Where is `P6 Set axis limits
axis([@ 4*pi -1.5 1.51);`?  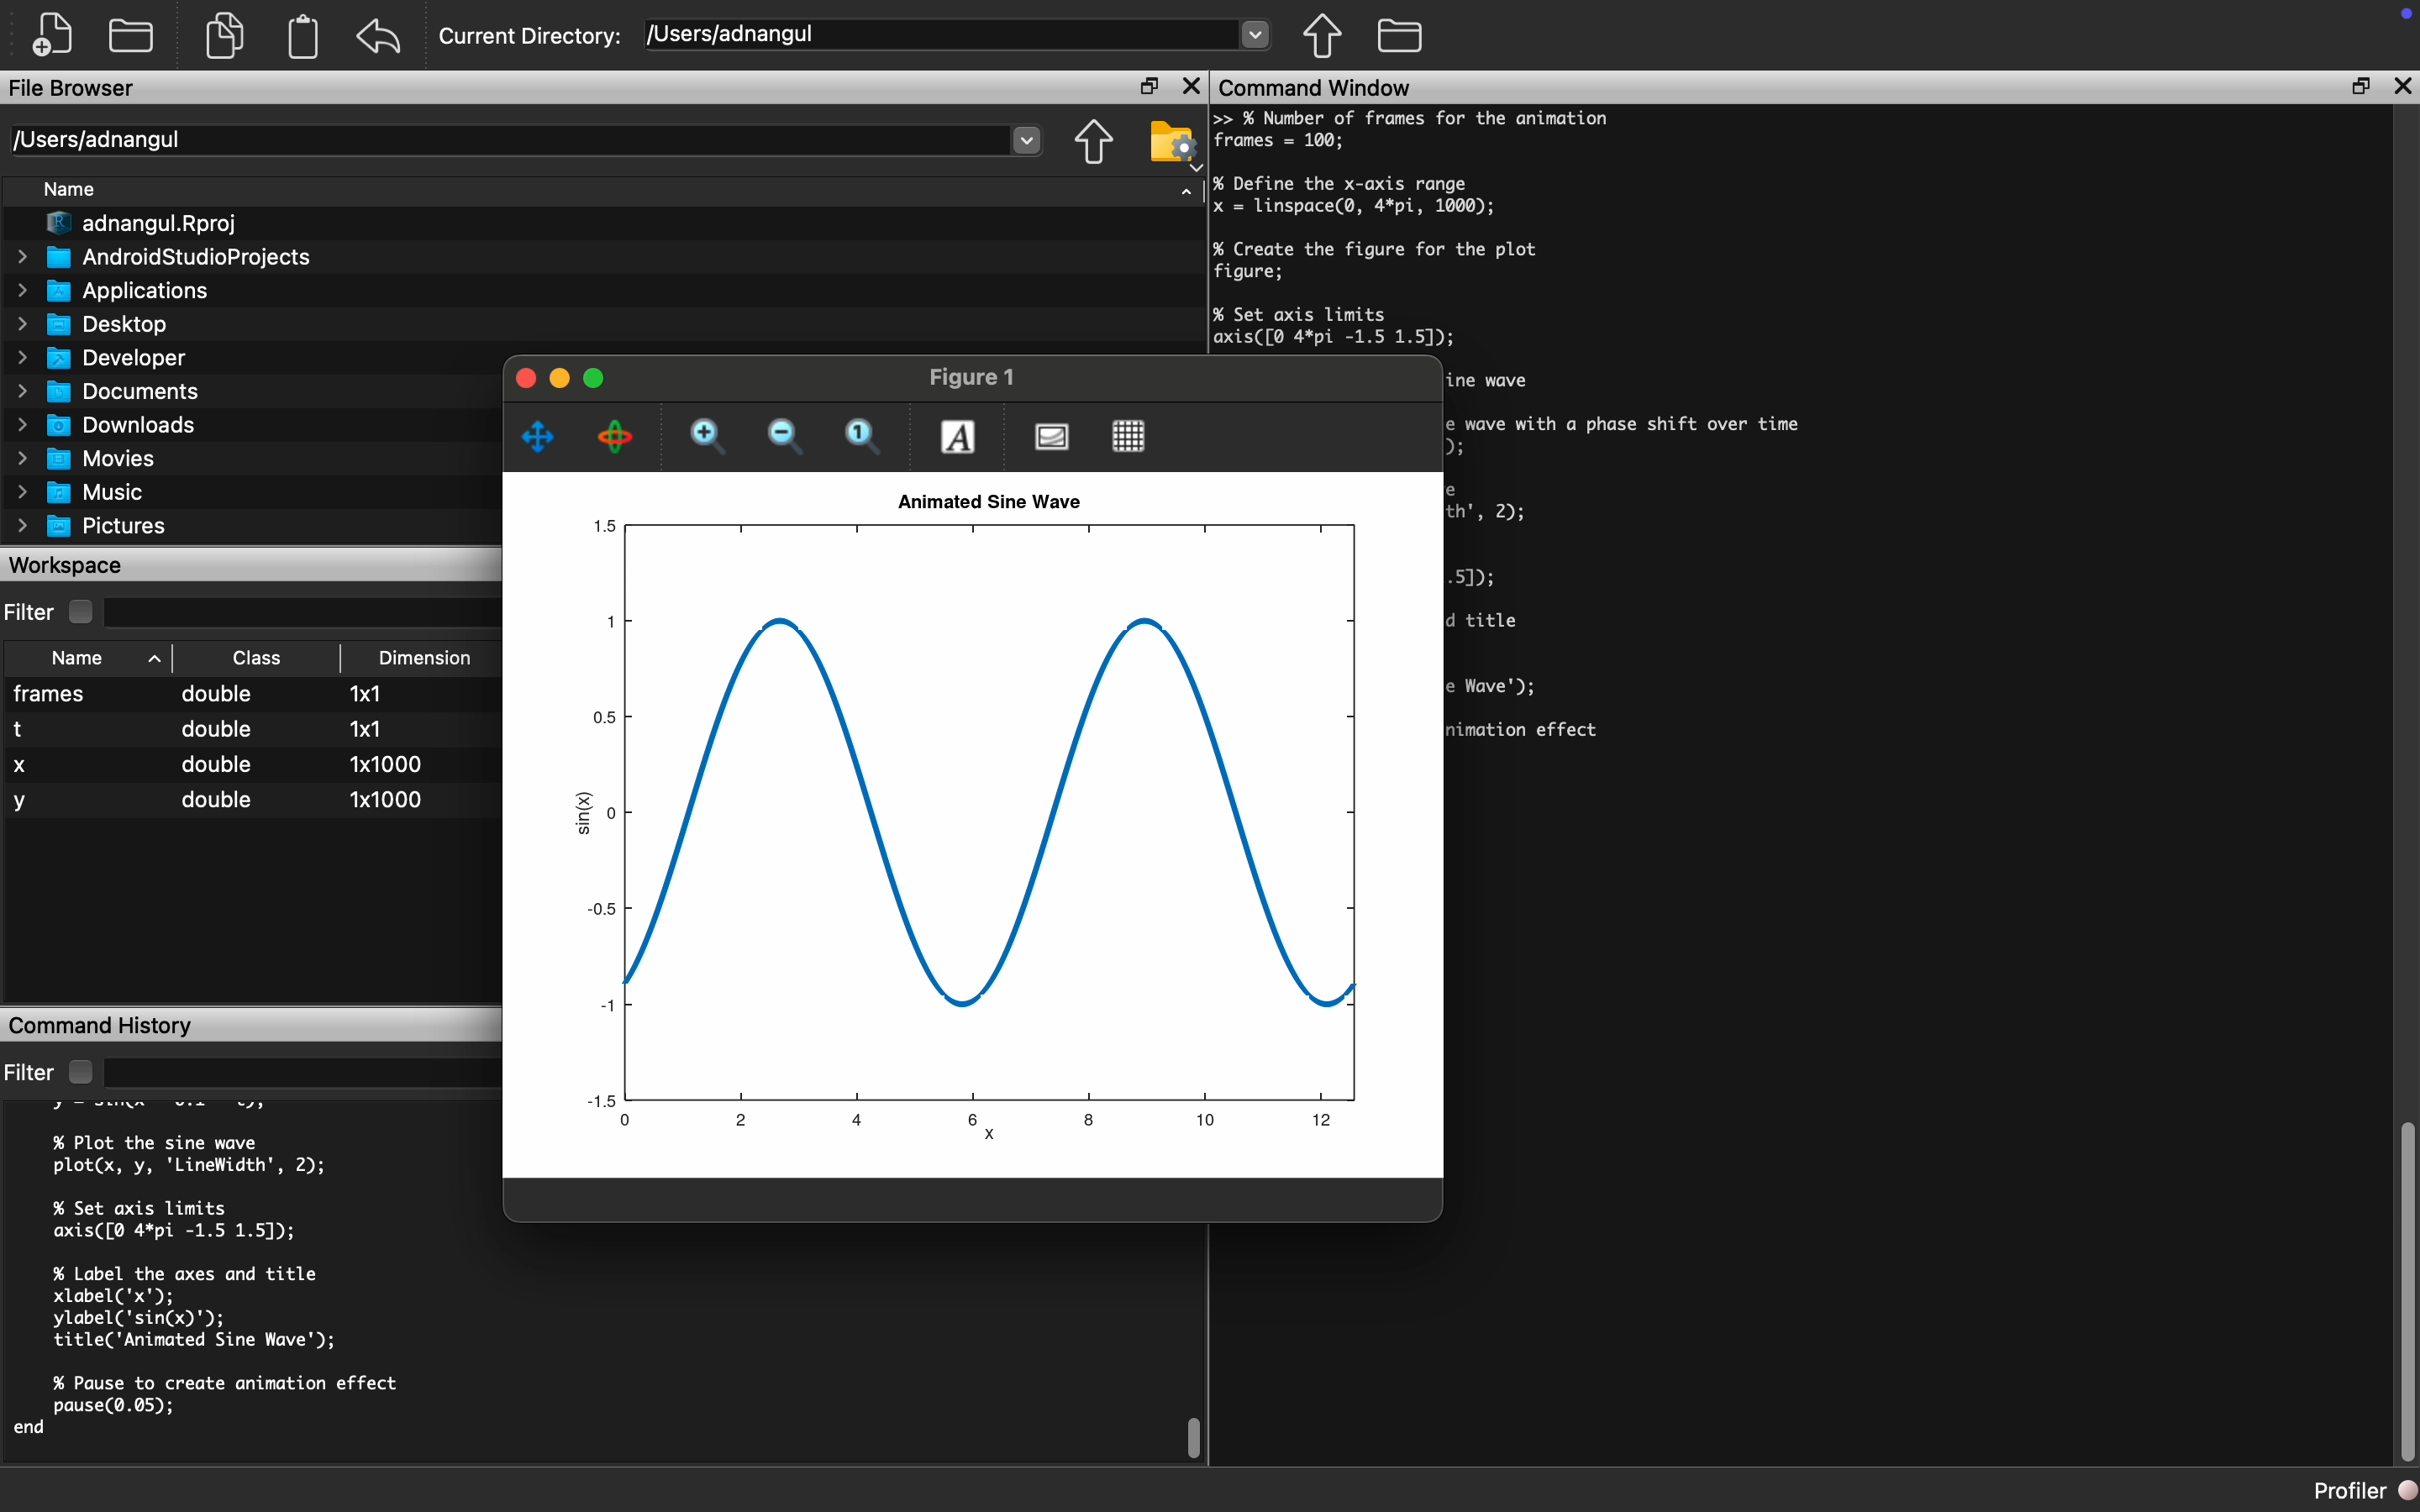
P6 Set axis limits
axis([@ 4*pi -1.5 1.51); is located at coordinates (1335, 327).